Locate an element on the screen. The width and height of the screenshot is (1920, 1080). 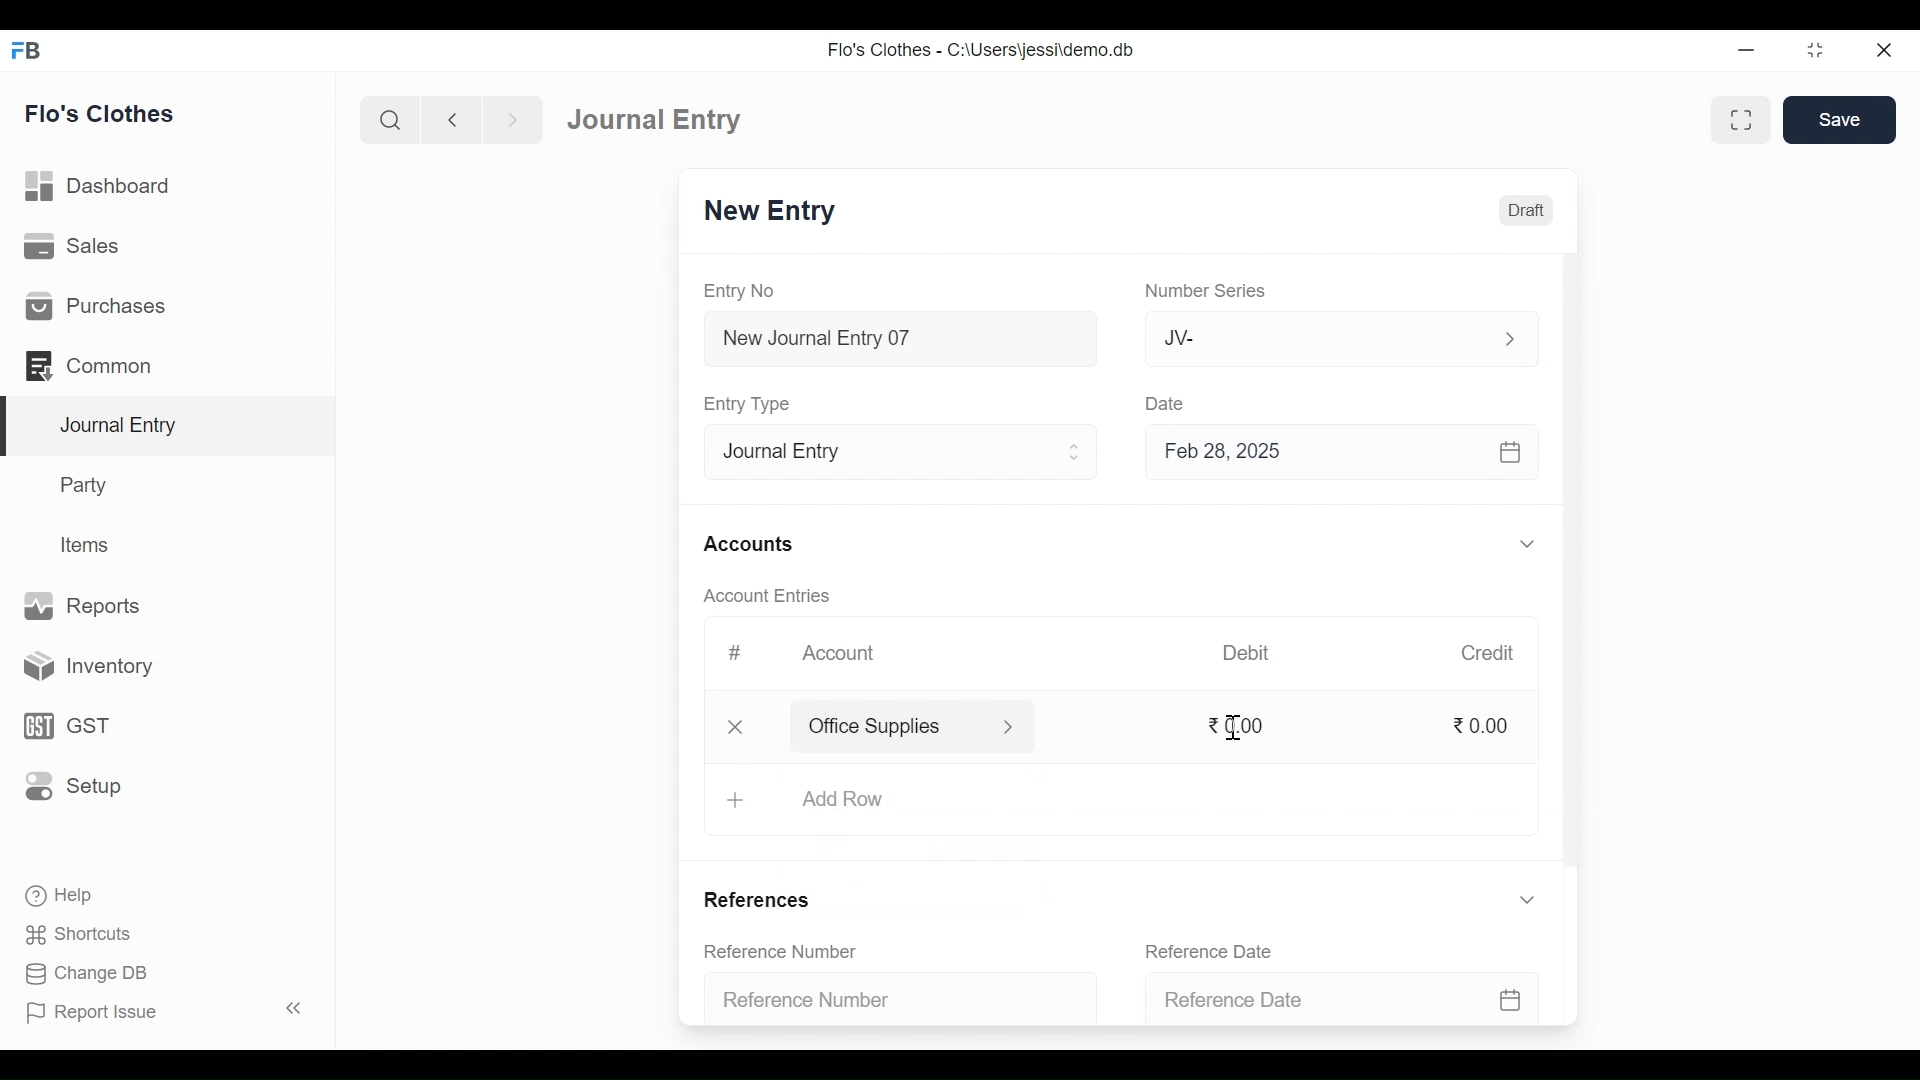
Entry Type is located at coordinates (752, 404).